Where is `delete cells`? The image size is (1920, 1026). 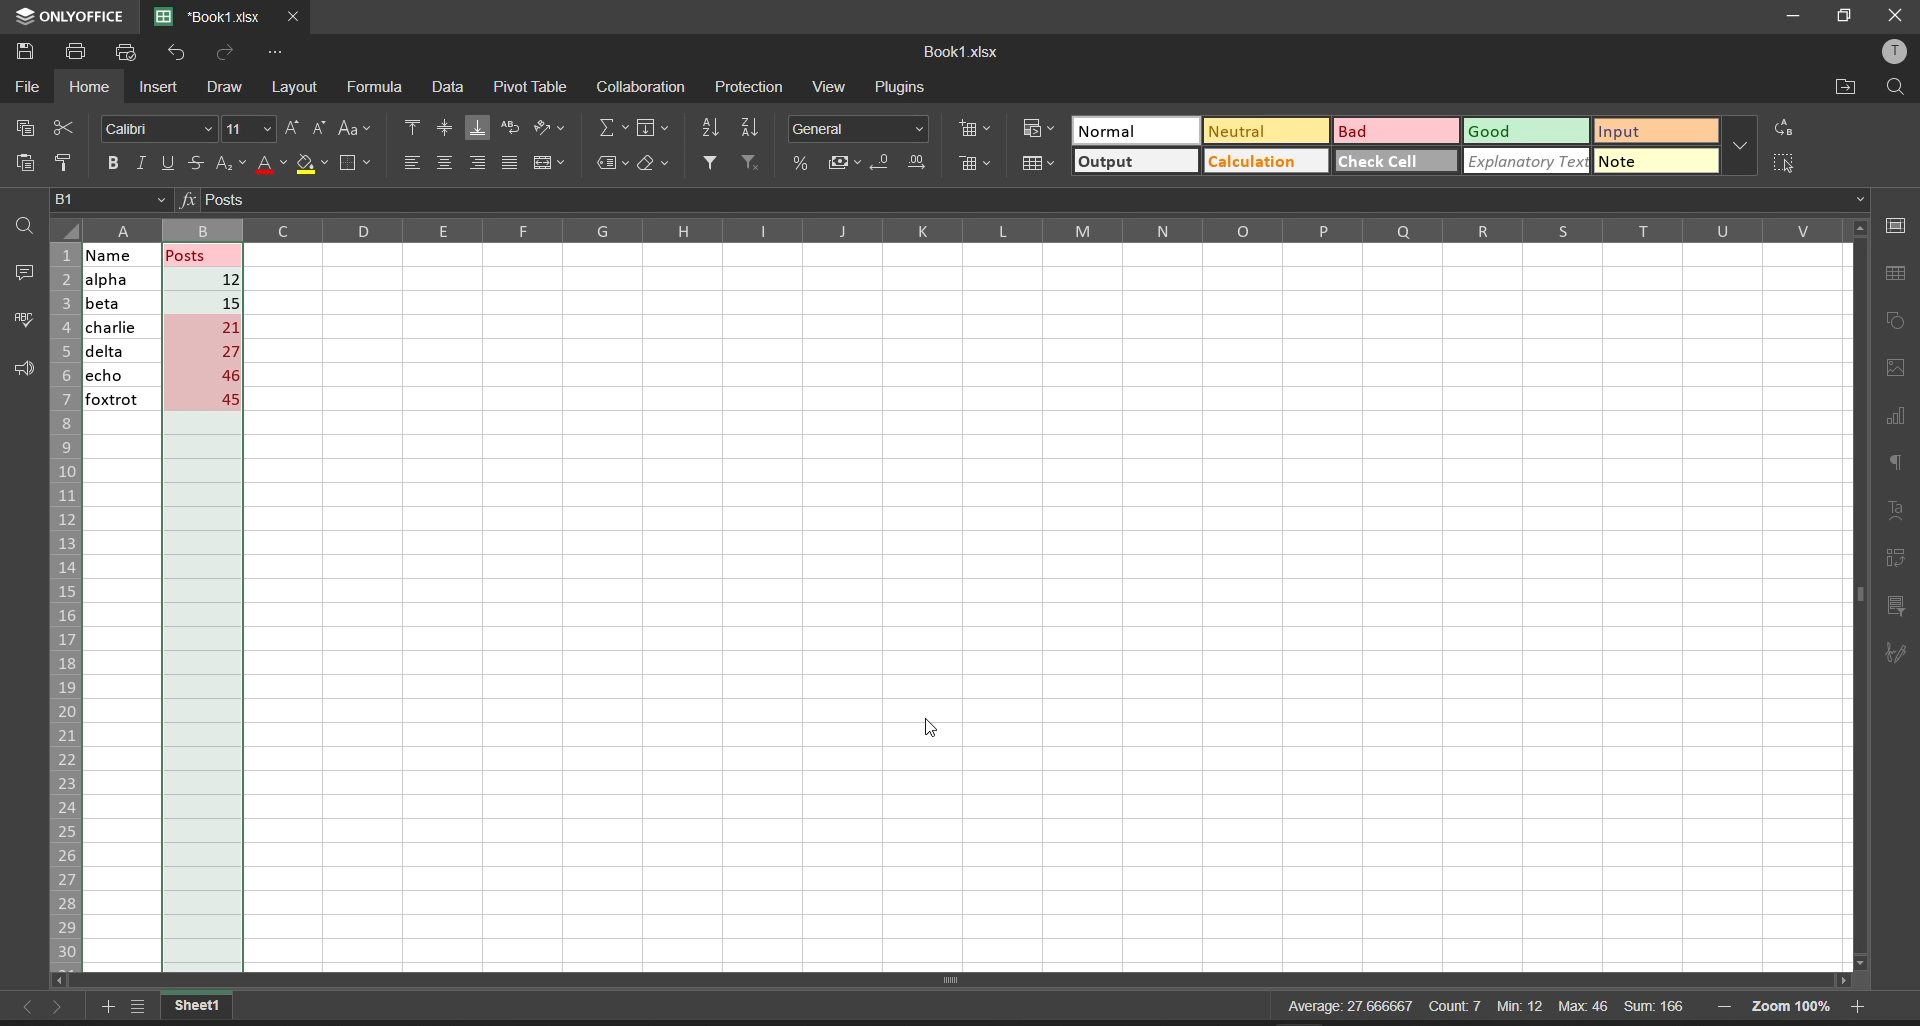
delete cells is located at coordinates (978, 164).